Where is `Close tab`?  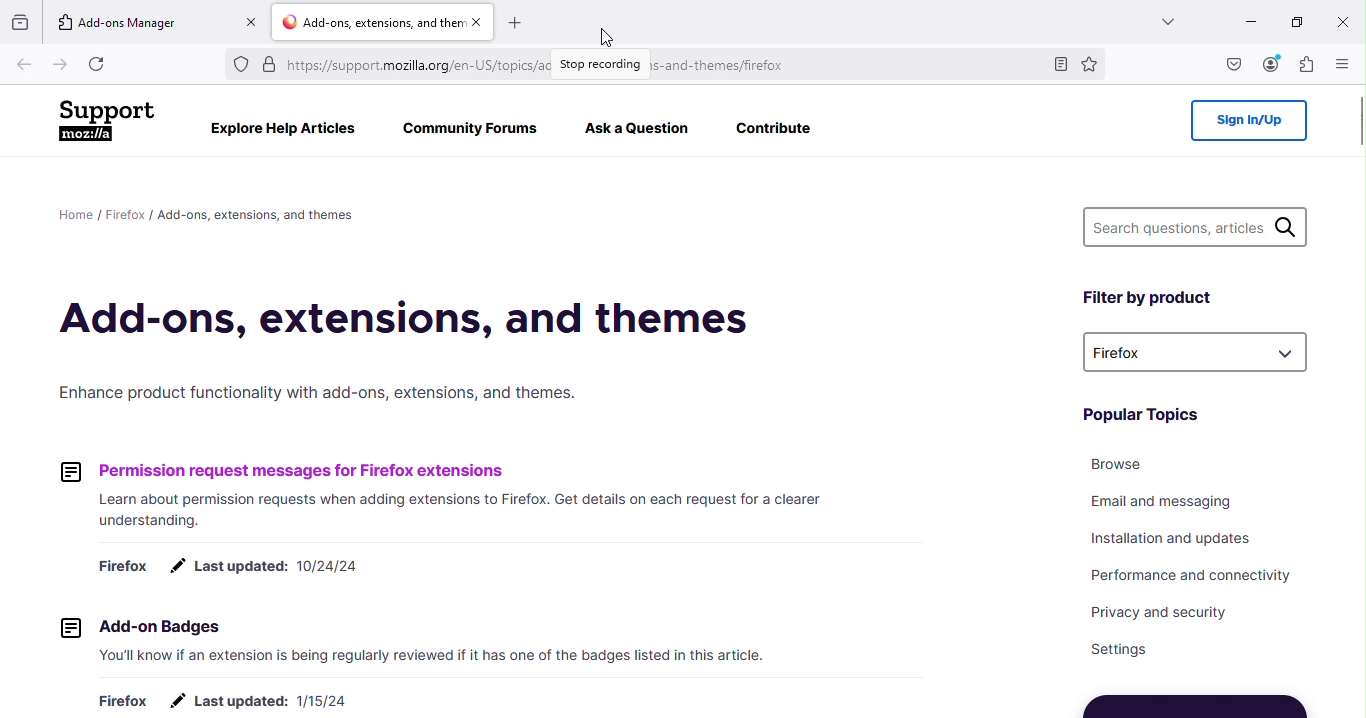
Close tab is located at coordinates (476, 22).